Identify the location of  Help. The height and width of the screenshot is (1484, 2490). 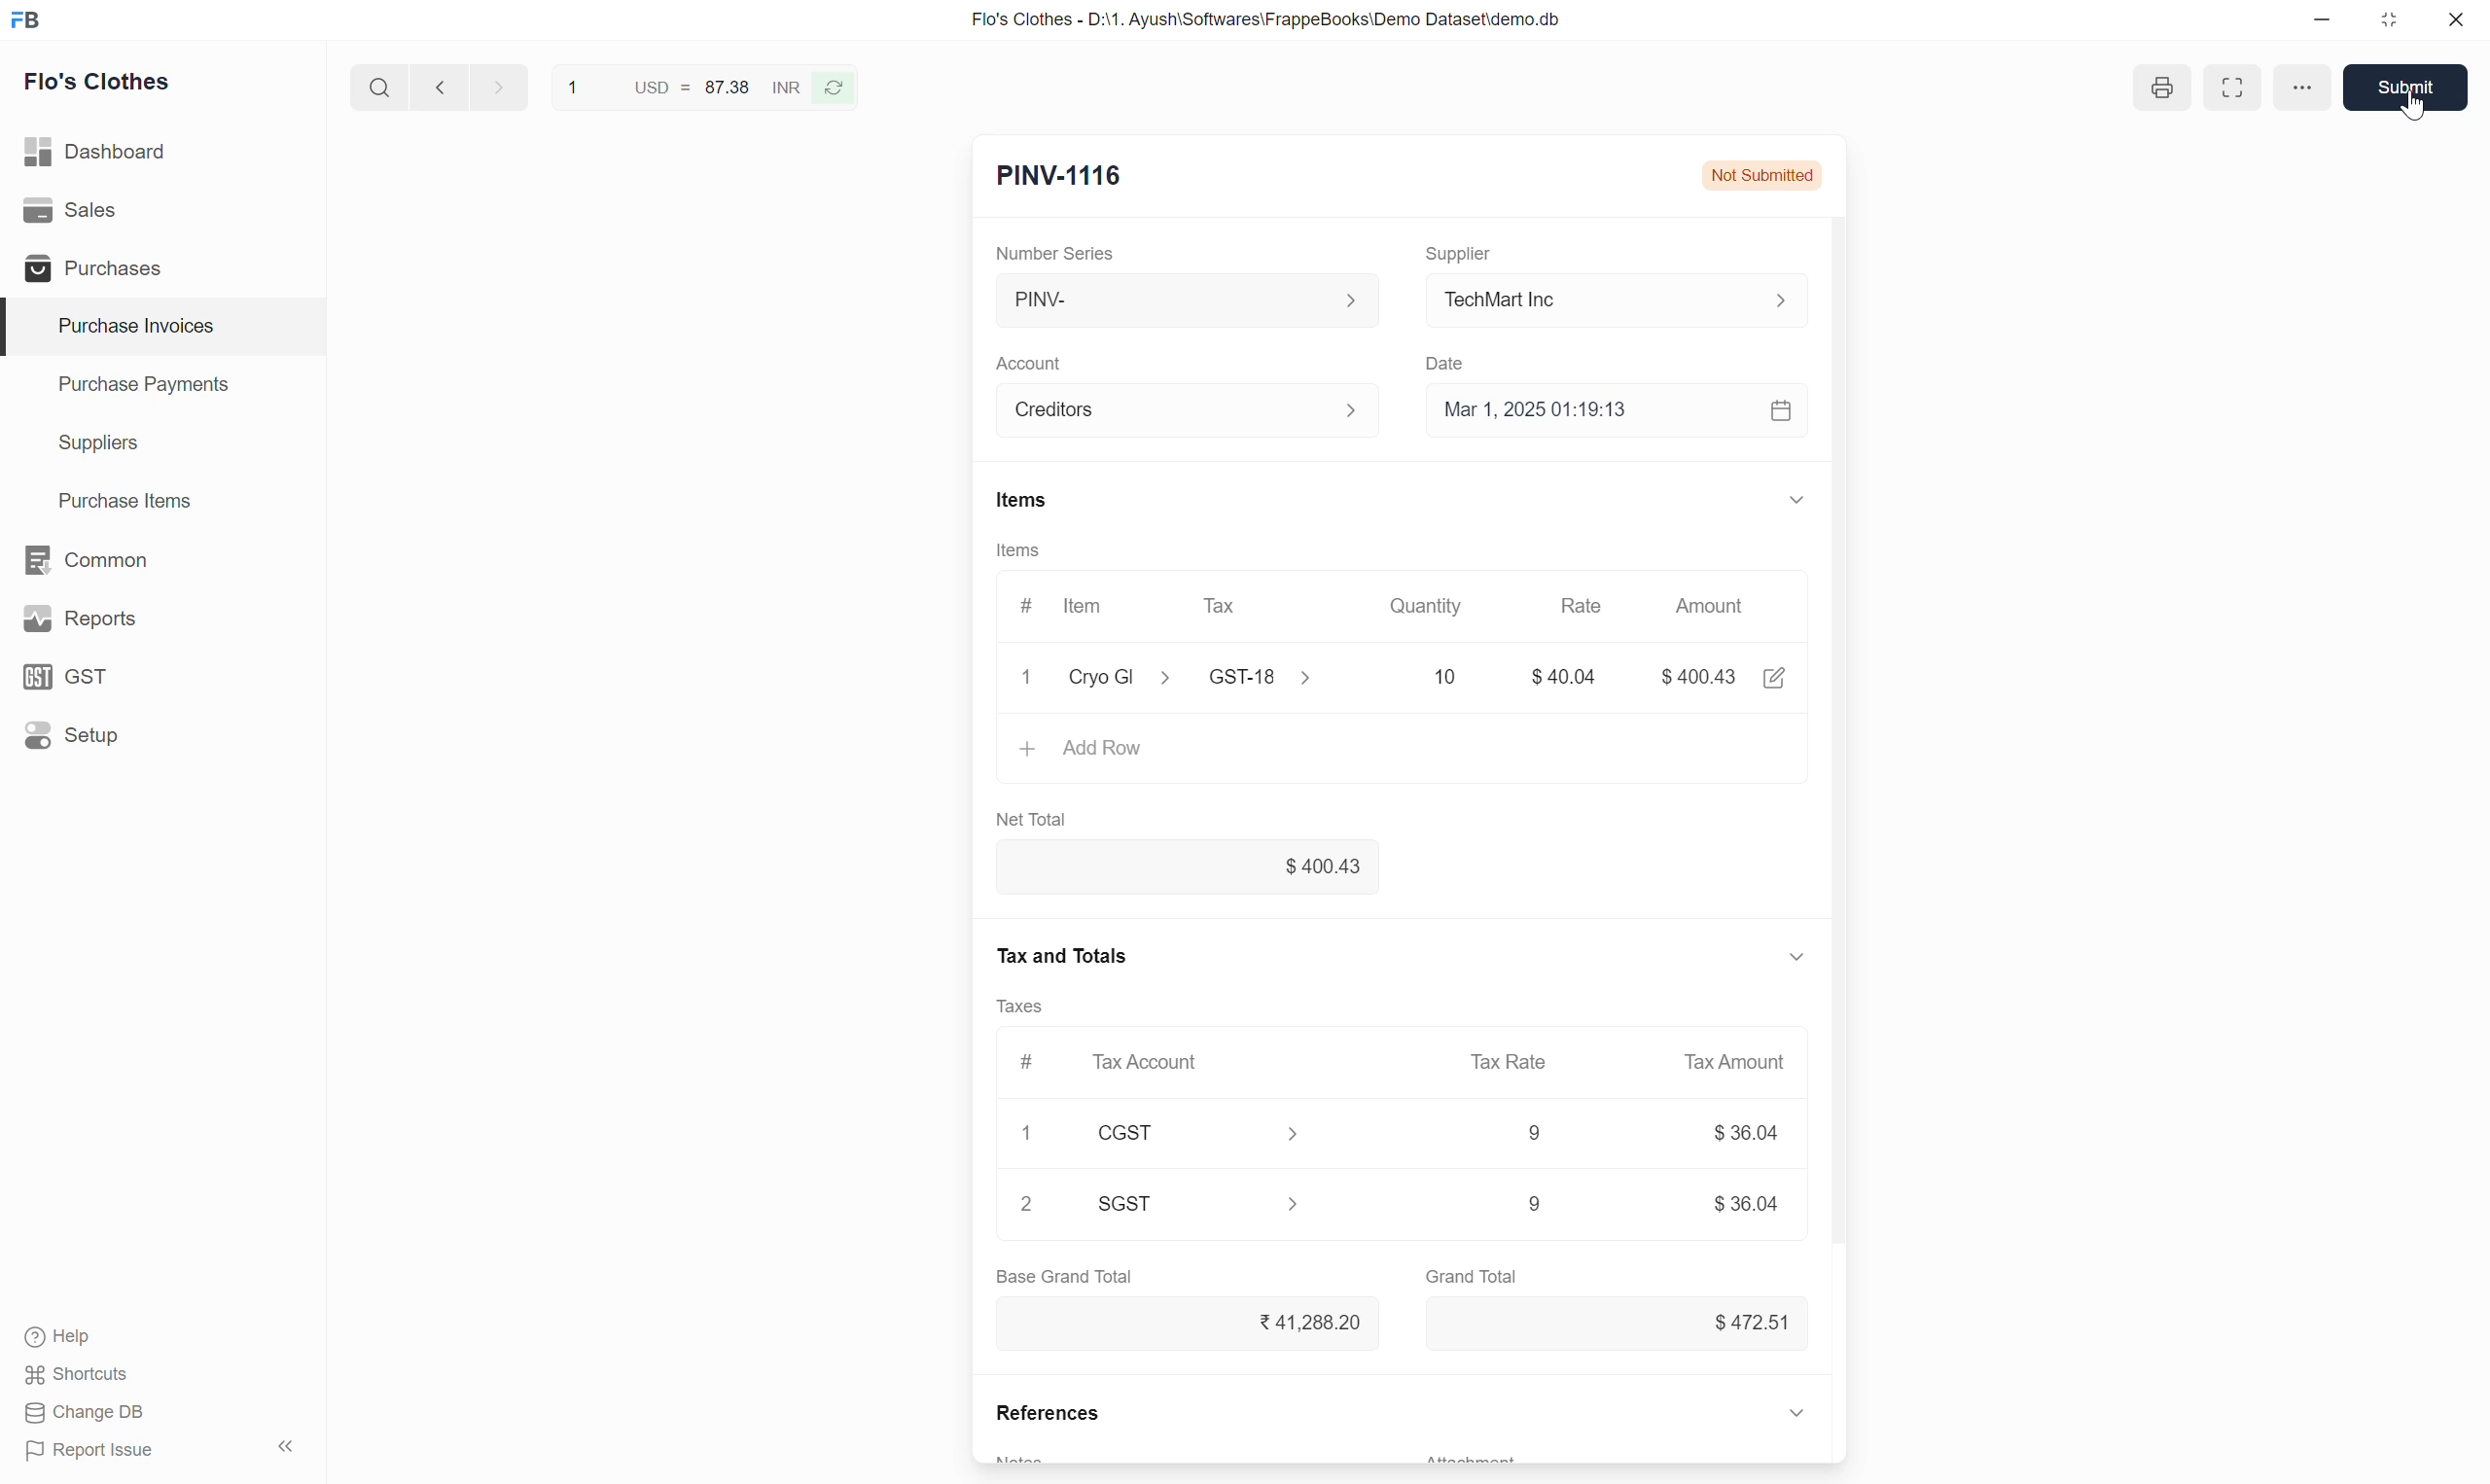
(81, 1339).